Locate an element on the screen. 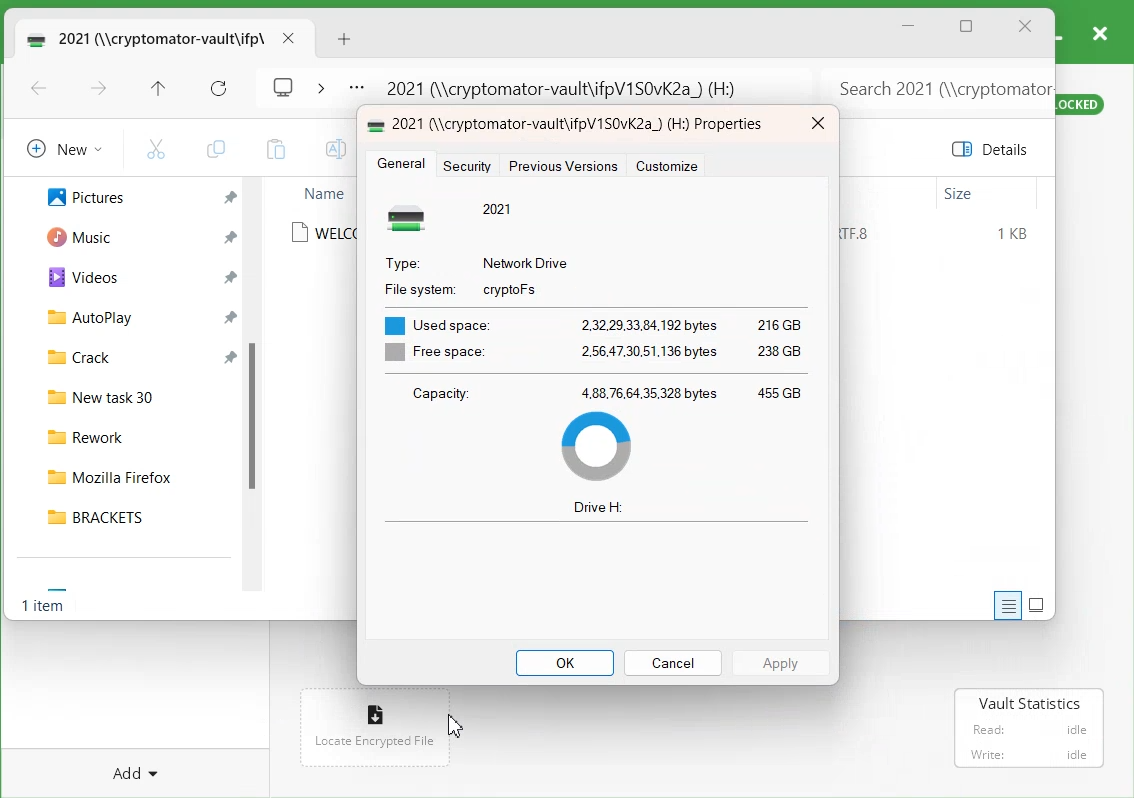  4.88,76.64.35.328 bytes. is located at coordinates (650, 392).